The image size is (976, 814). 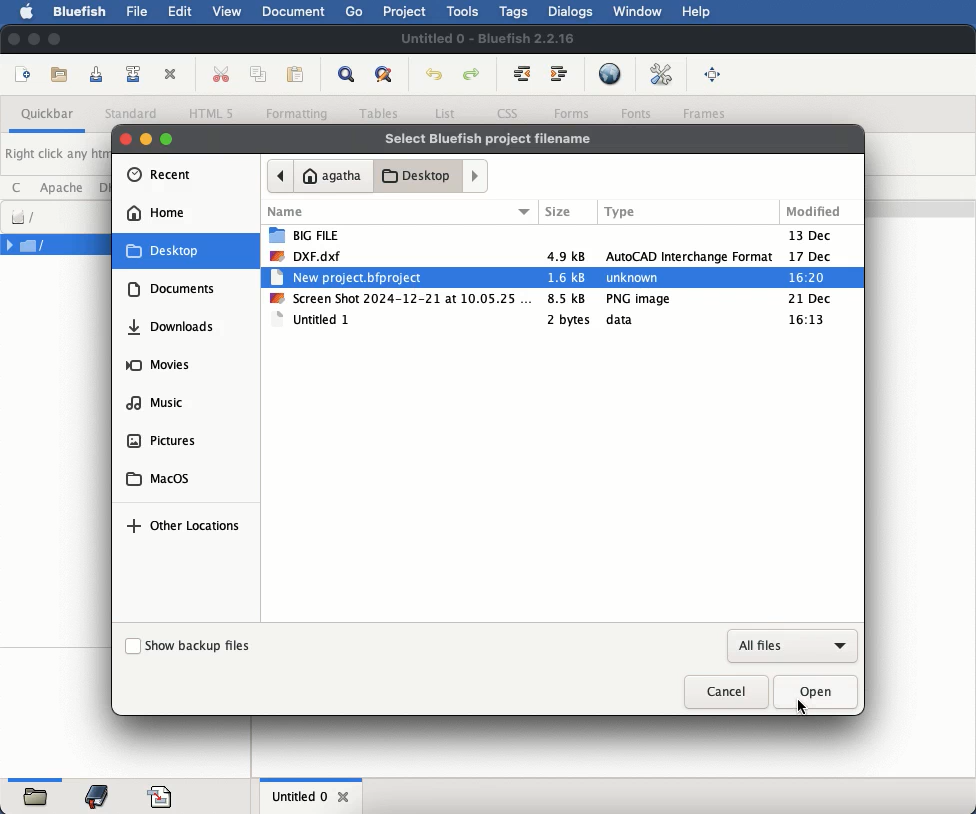 What do you see at coordinates (297, 74) in the screenshot?
I see `paste` at bounding box center [297, 74].